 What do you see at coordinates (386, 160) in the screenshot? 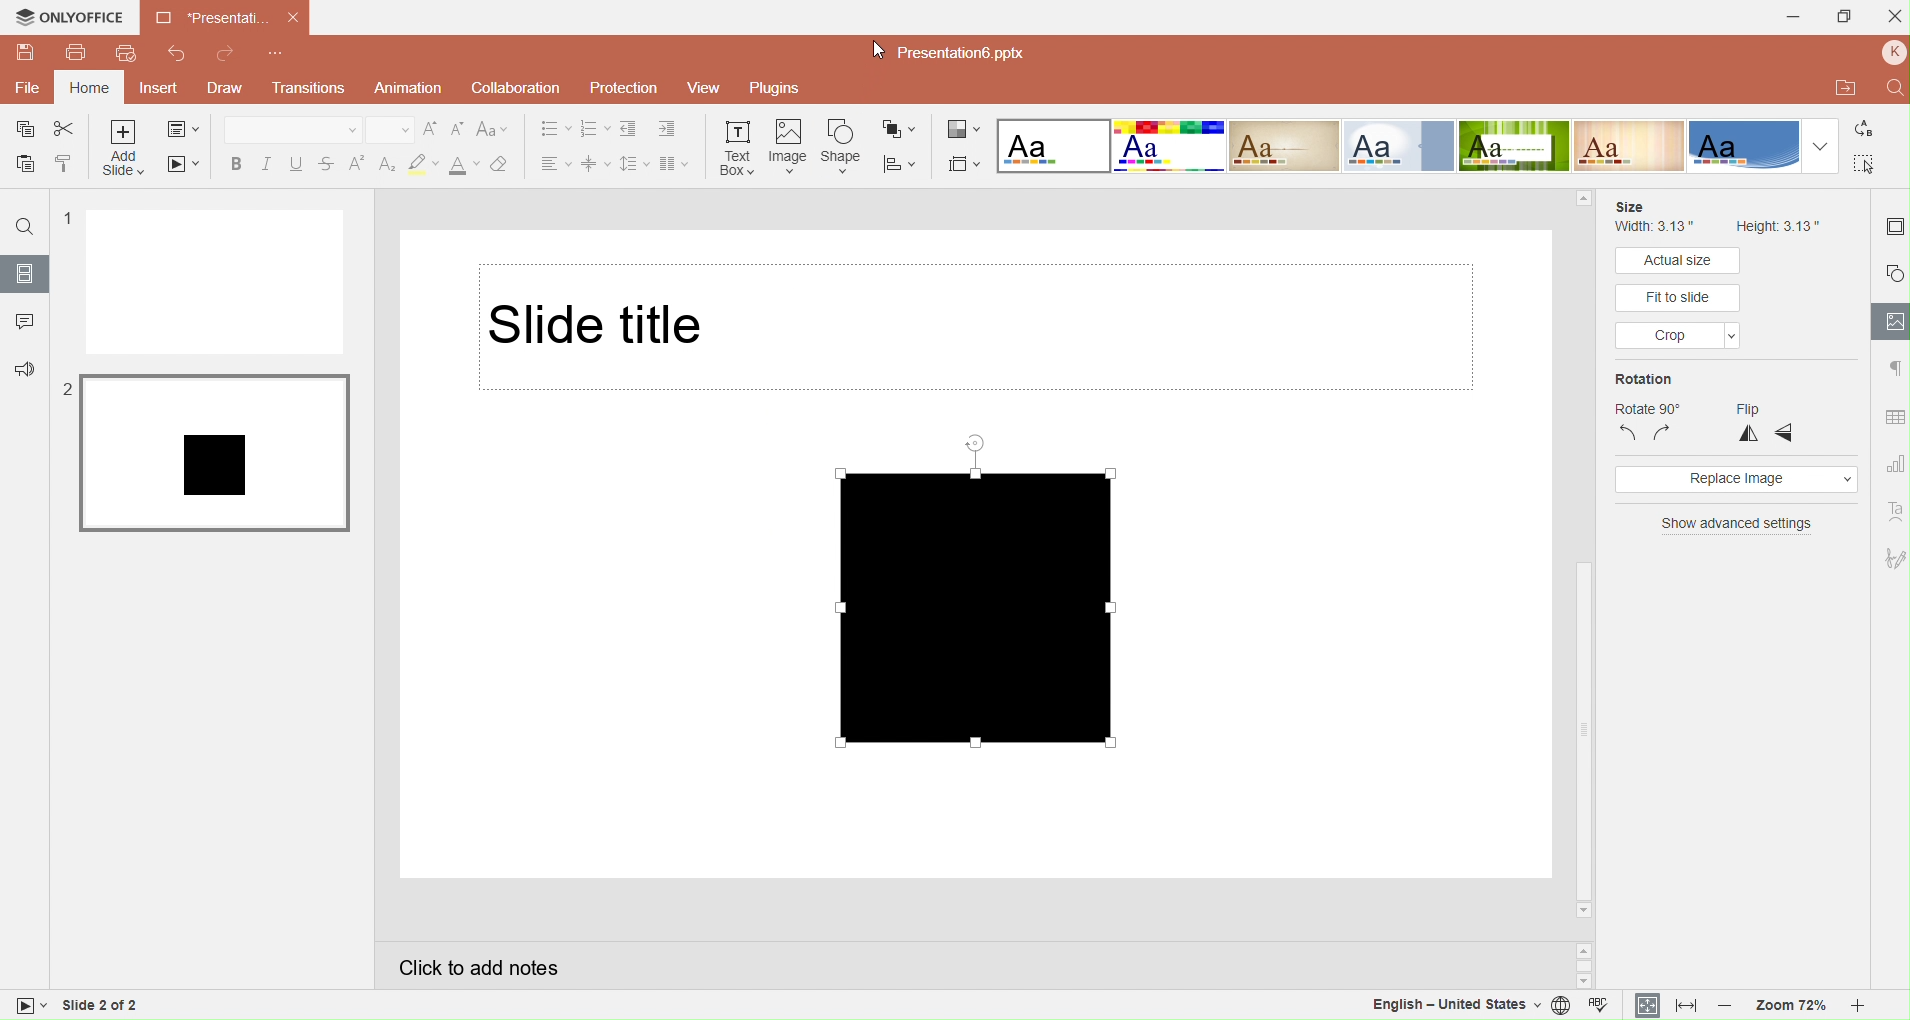
I see `Subscript` at bounding box center [386, 160].